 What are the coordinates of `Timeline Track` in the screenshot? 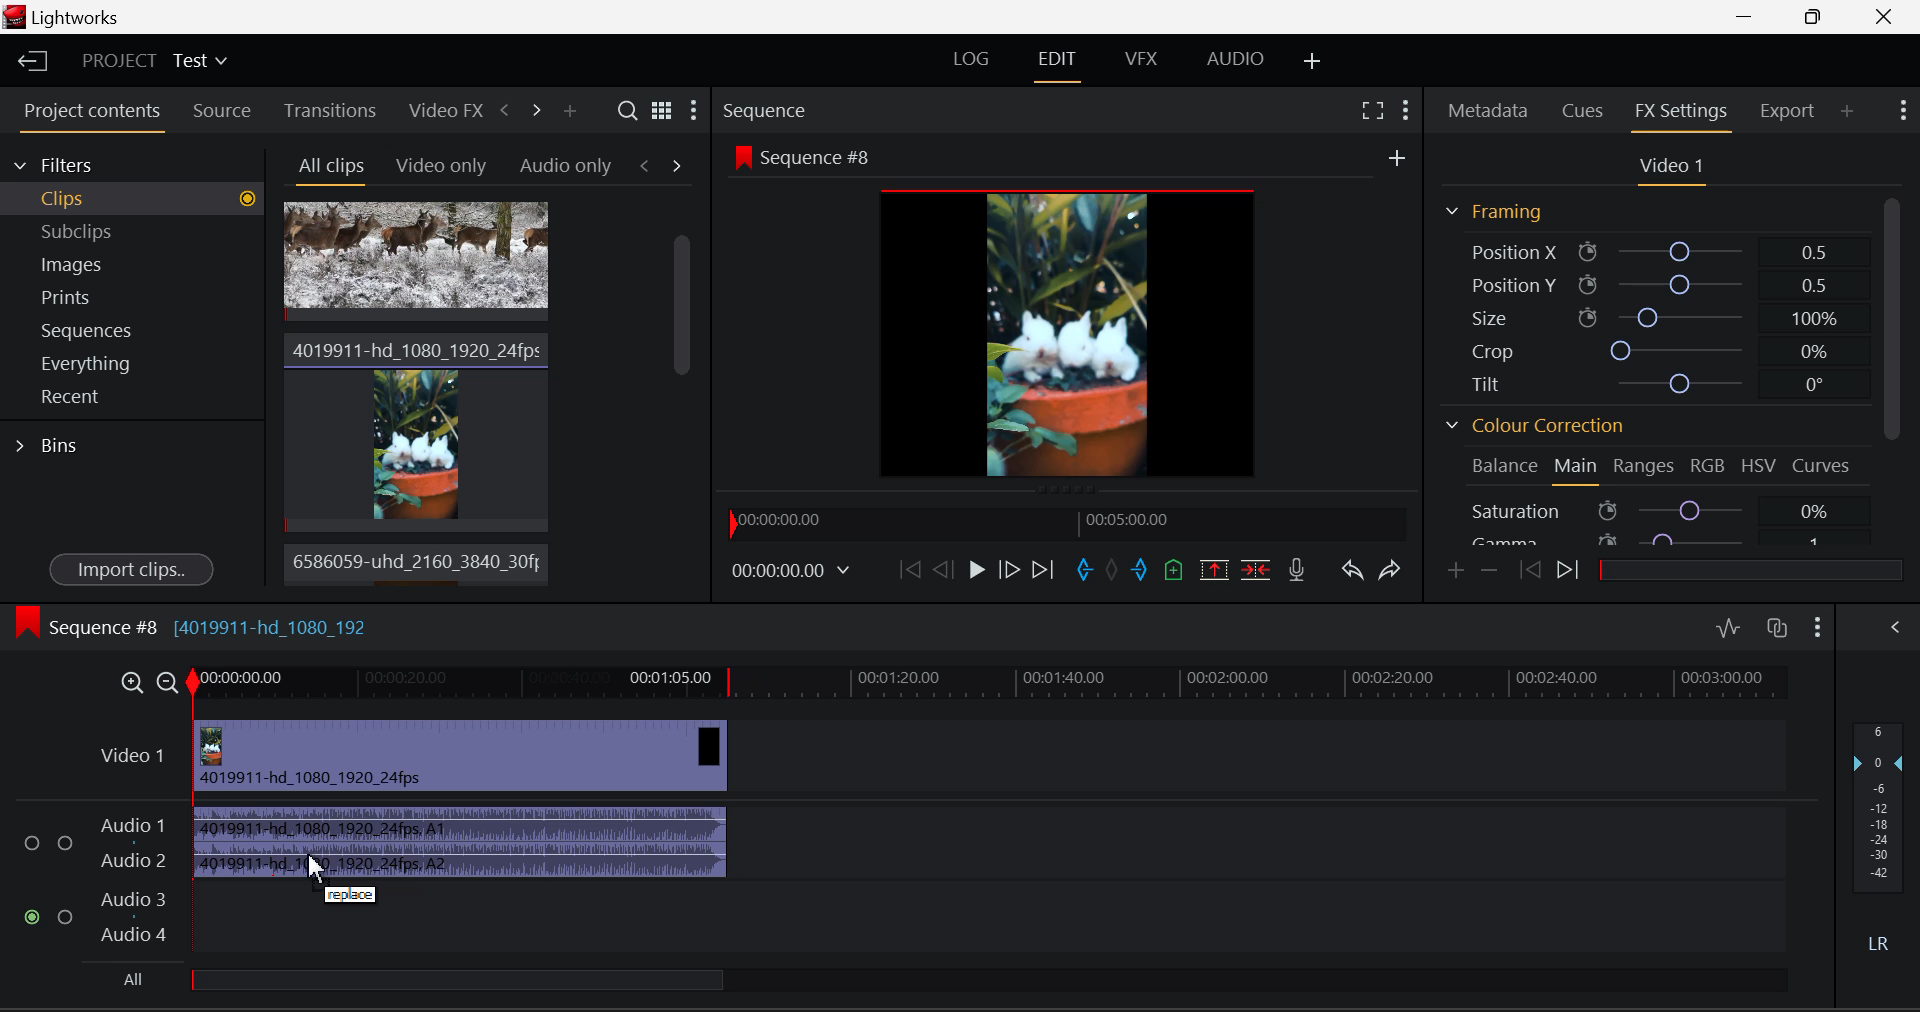 It's located at (992, 687).